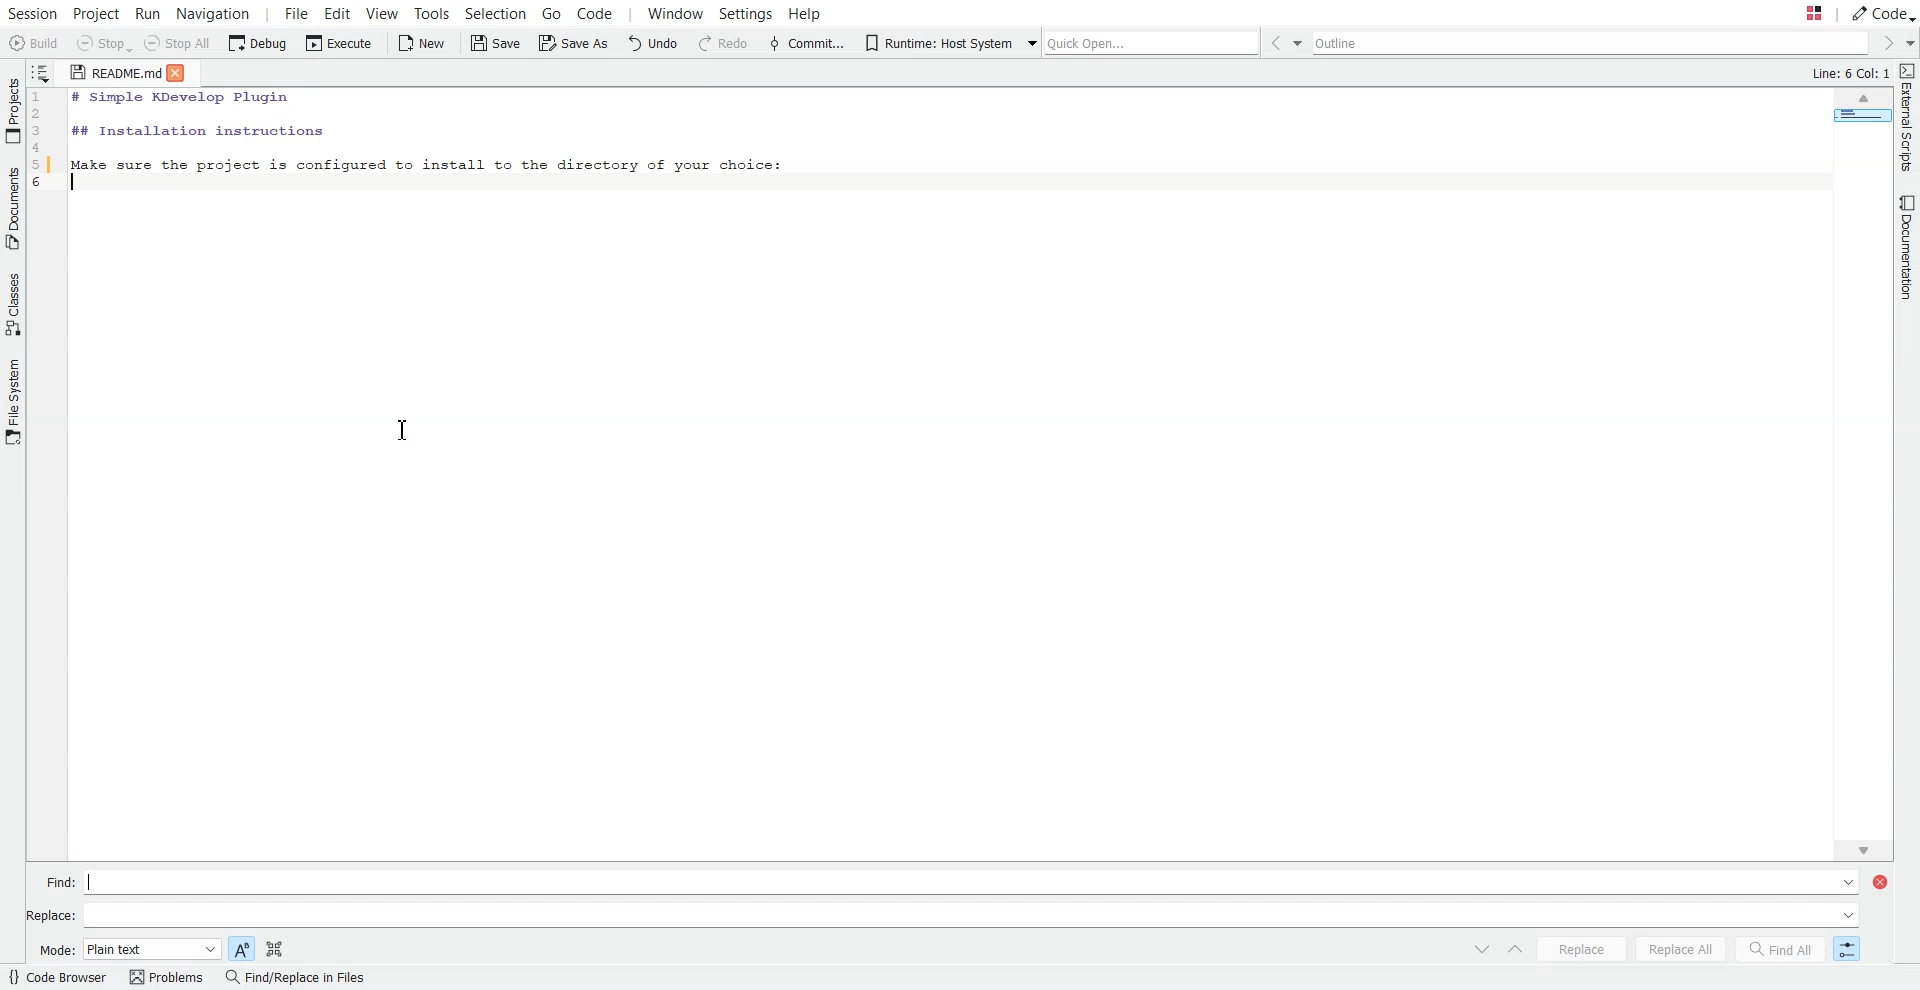 The image size is (1920, 990). I want to click on Stop All, so click(180, 45).